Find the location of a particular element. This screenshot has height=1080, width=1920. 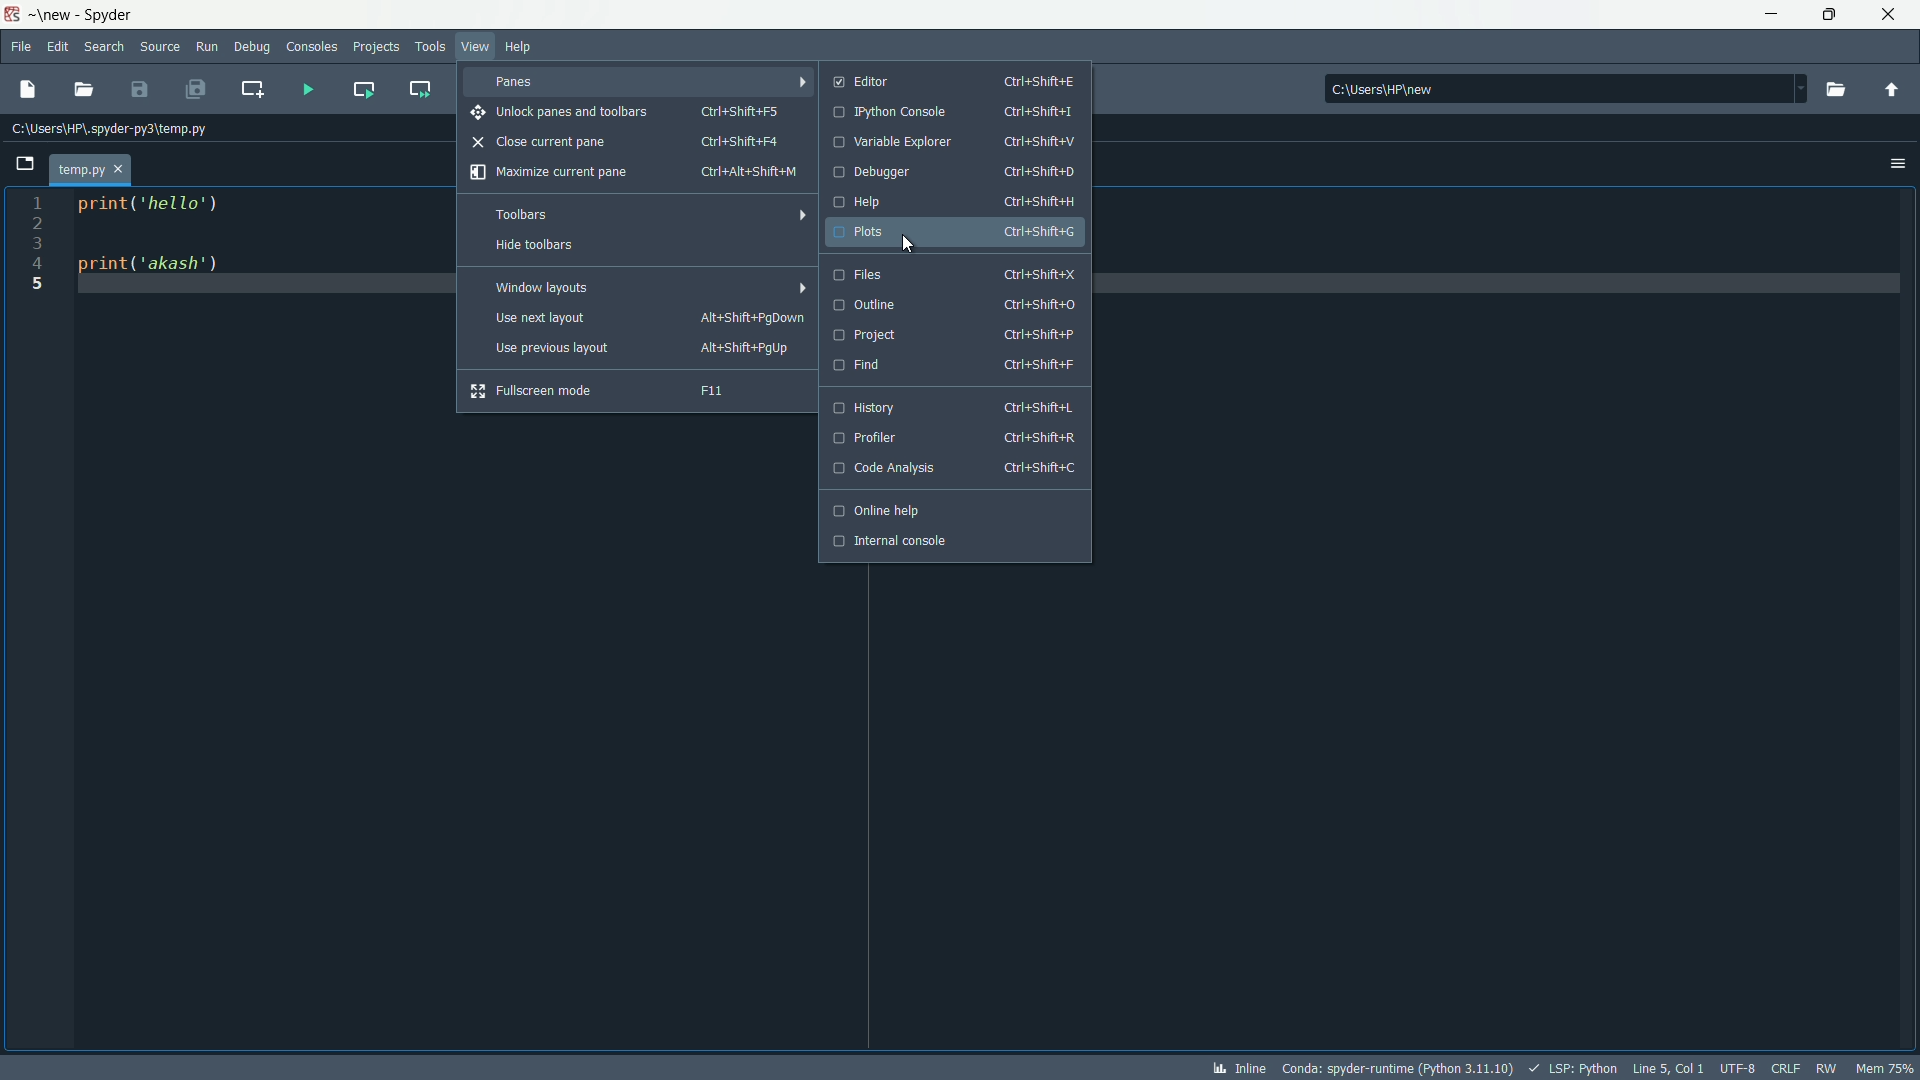

help menu is located at coordinates (516, 48).